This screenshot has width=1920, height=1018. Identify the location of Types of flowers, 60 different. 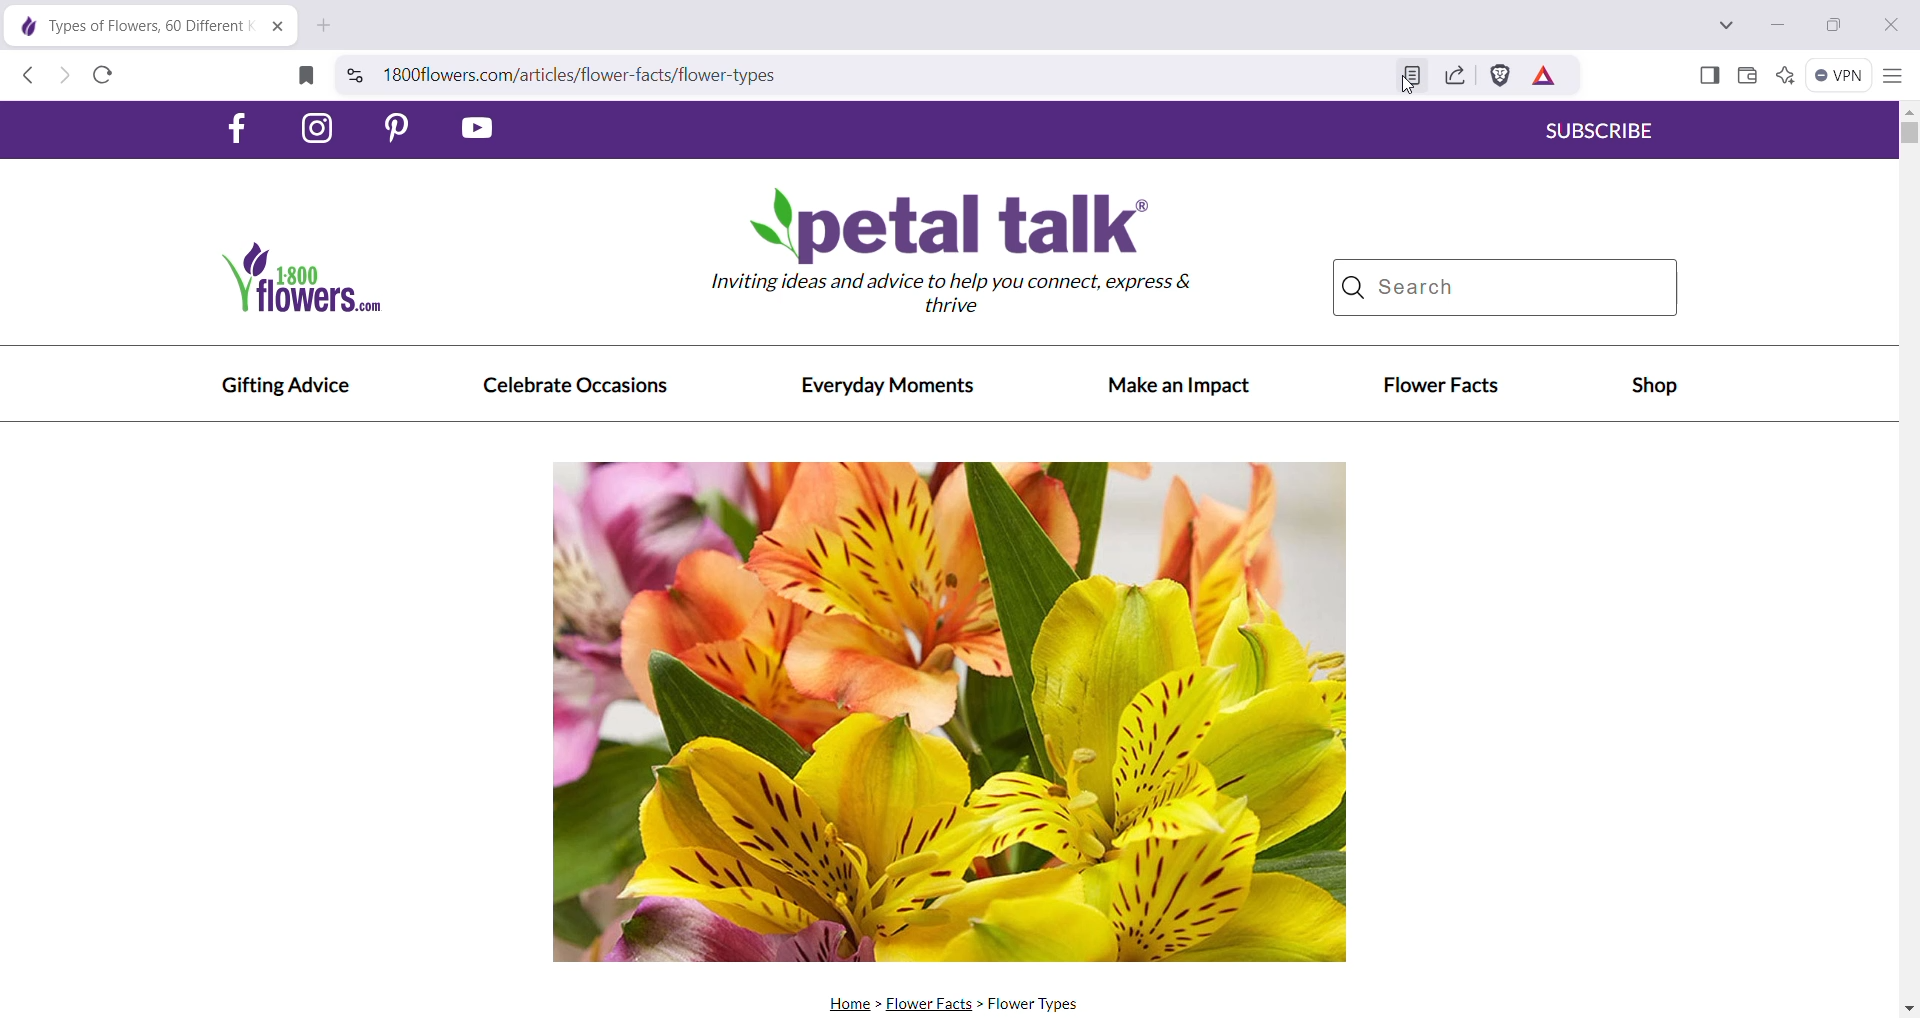
(127, 25).